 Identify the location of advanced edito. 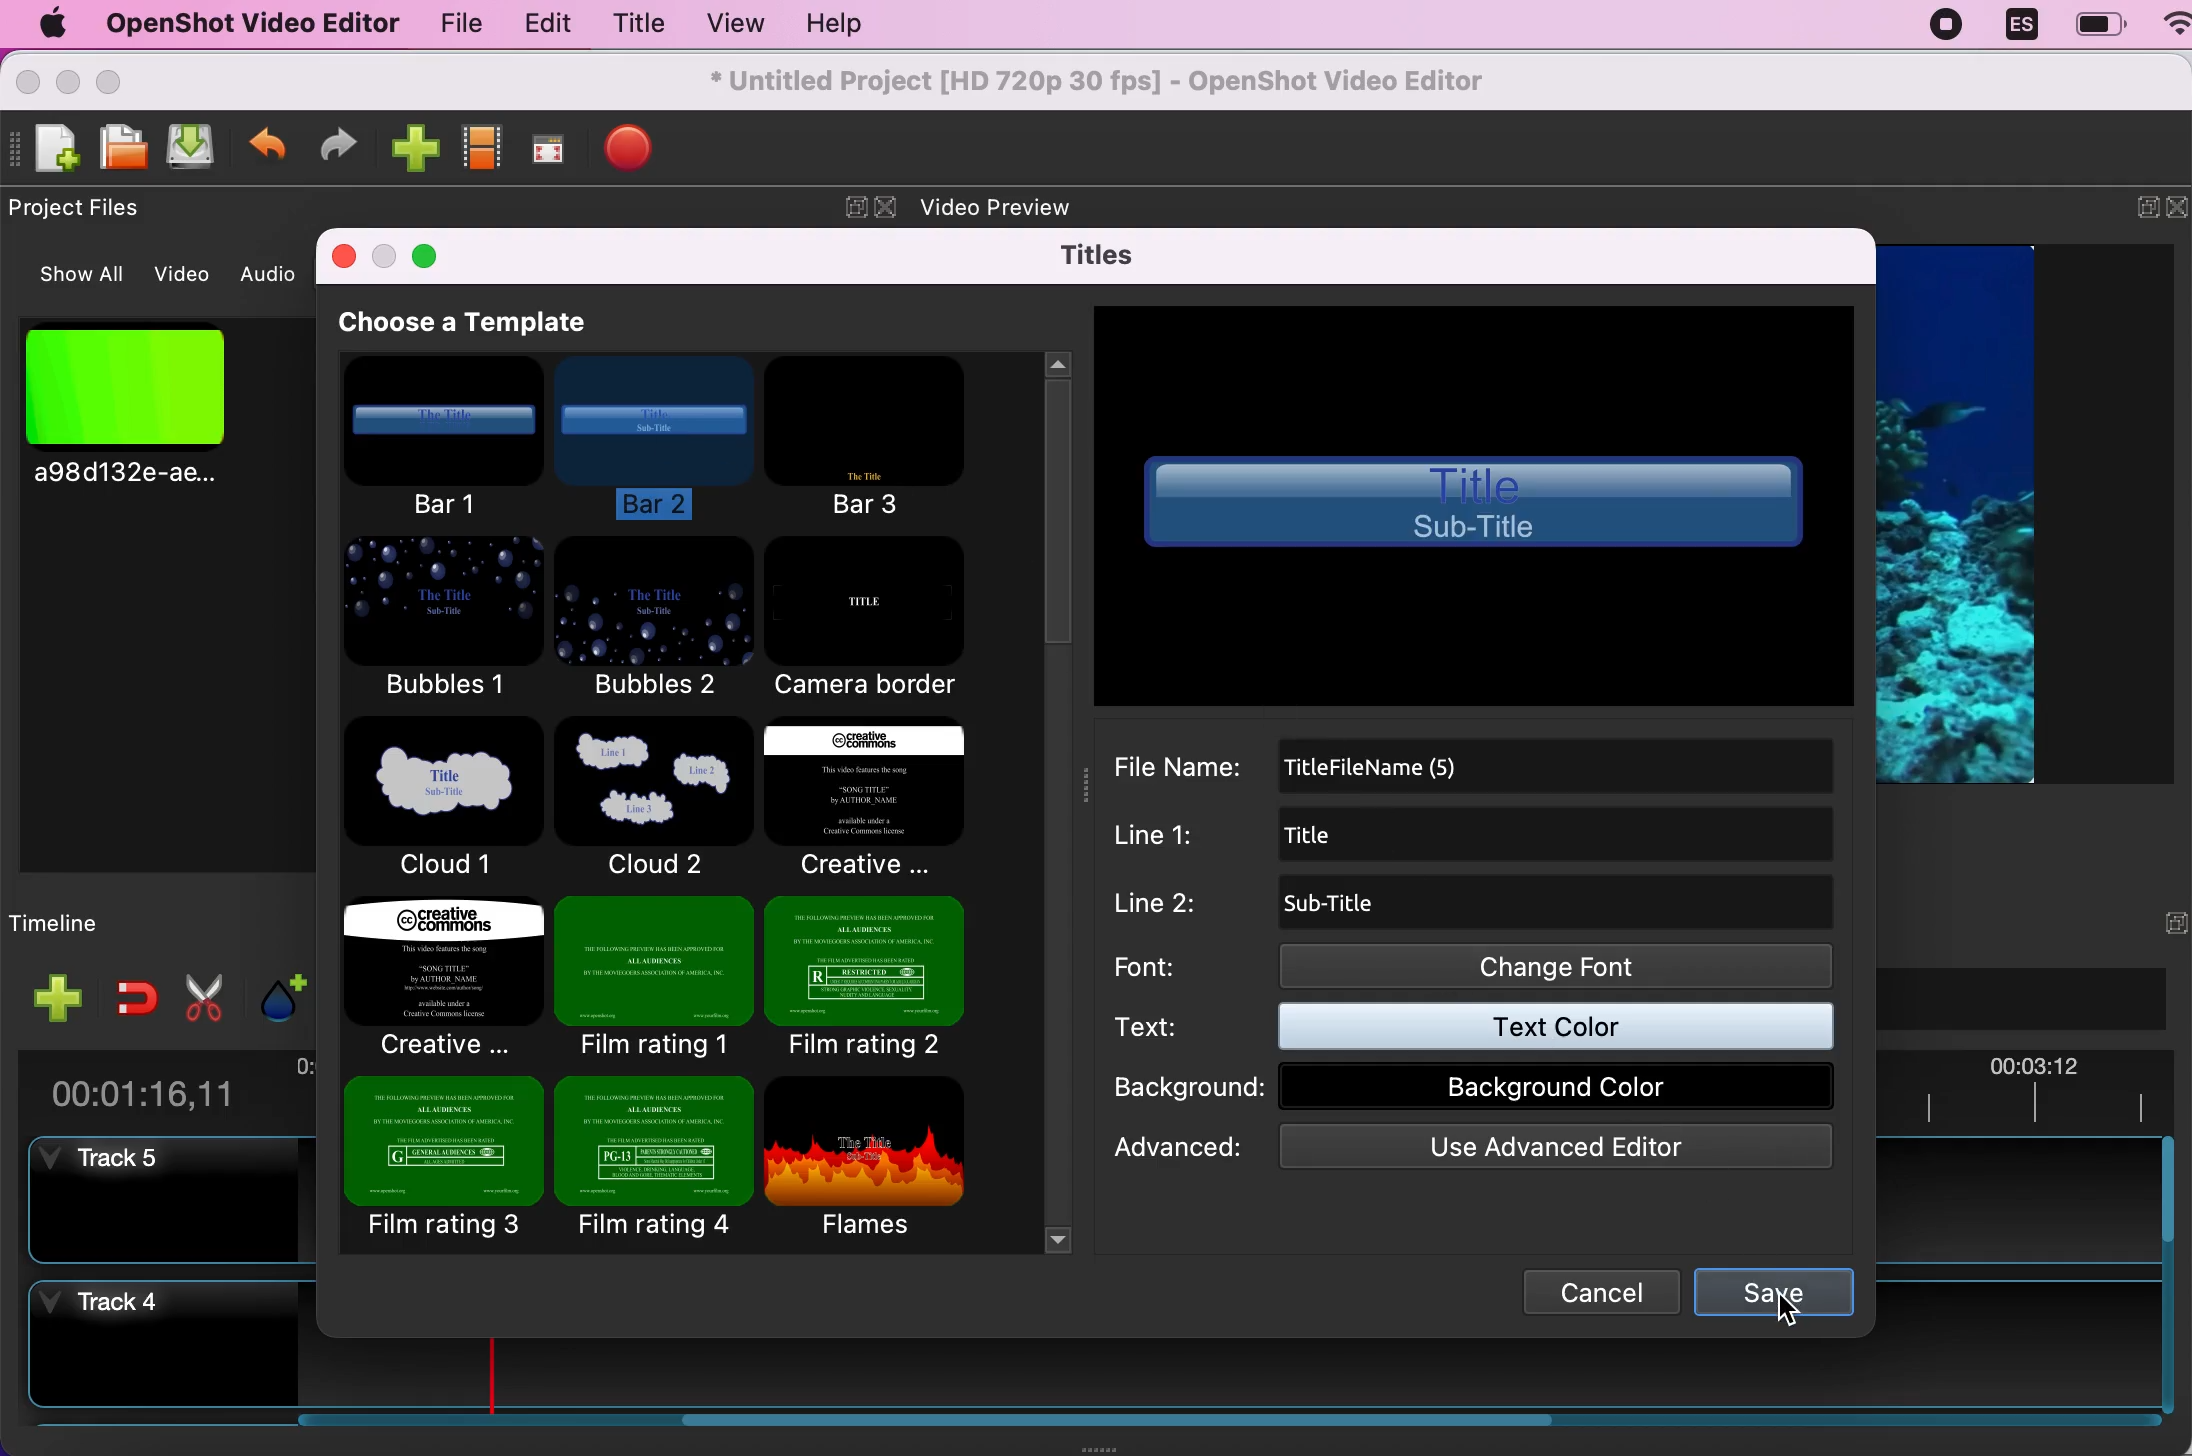
(1475, 1148).